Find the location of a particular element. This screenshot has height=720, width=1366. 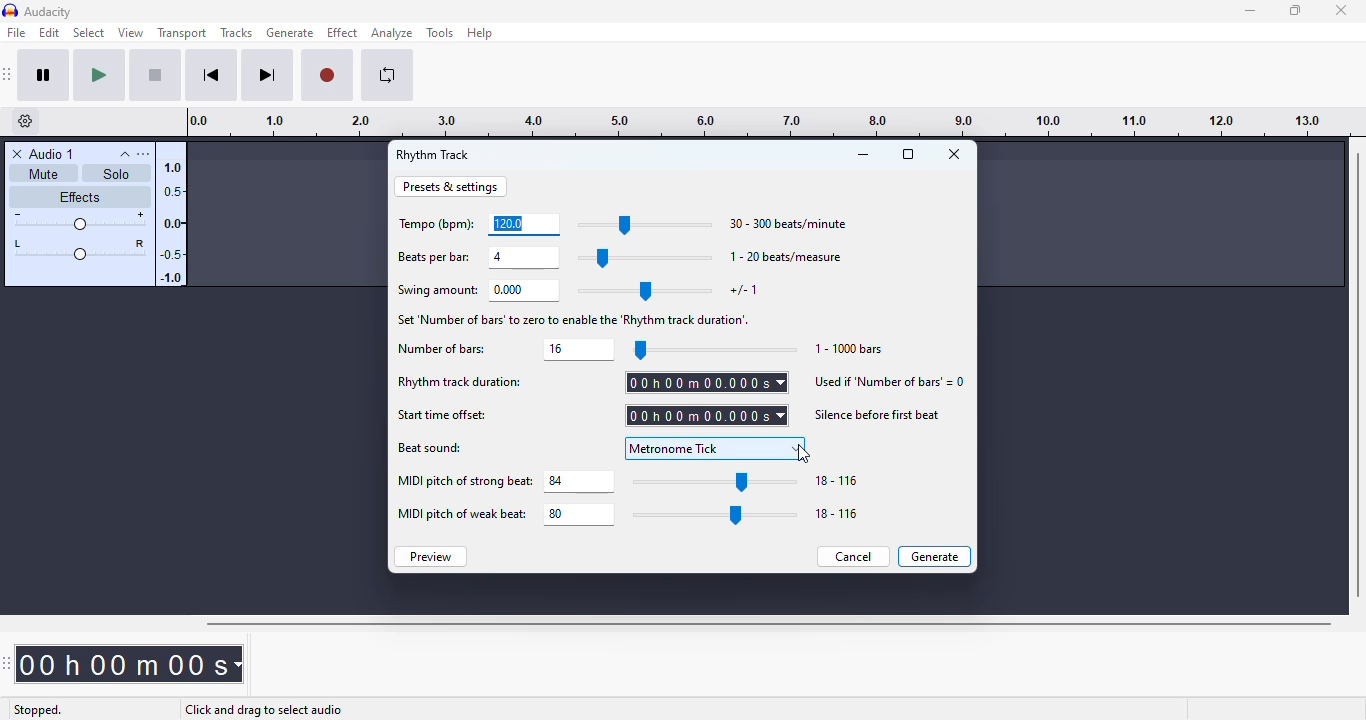

set beat sound is located at coordinates (716, 448).